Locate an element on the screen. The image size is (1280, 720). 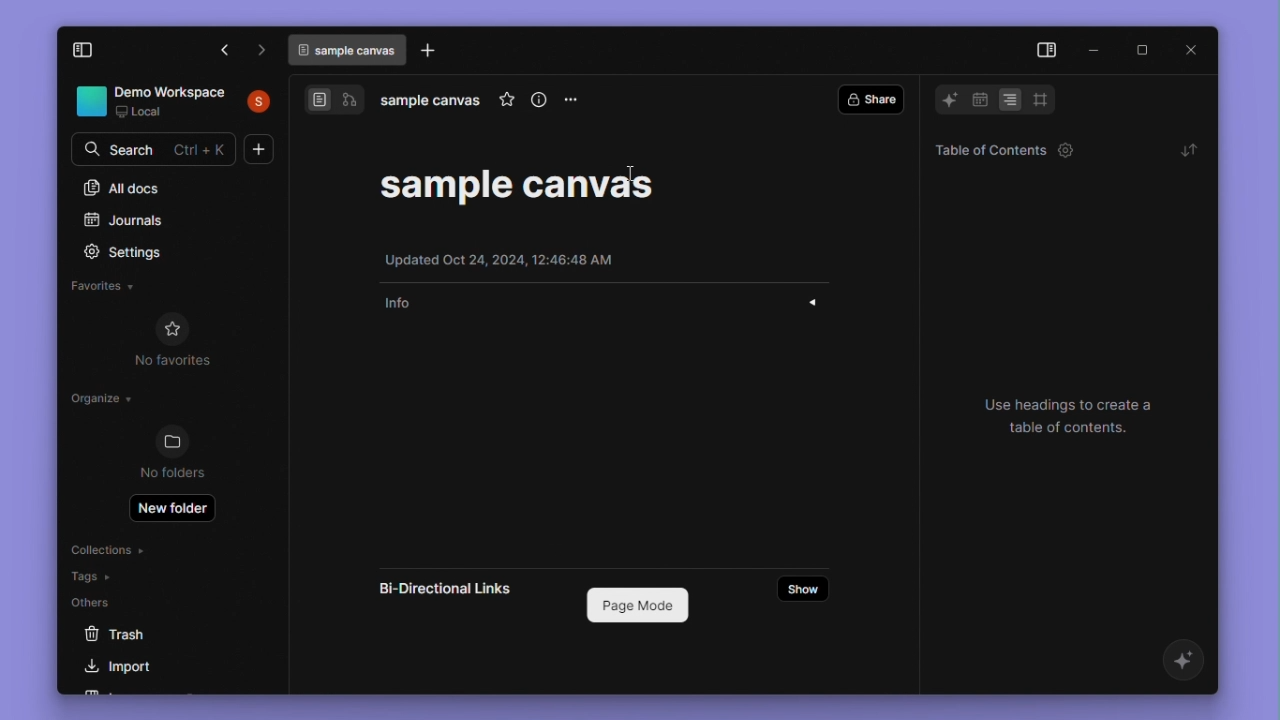
previous tab is located at coordinates (226, 52).